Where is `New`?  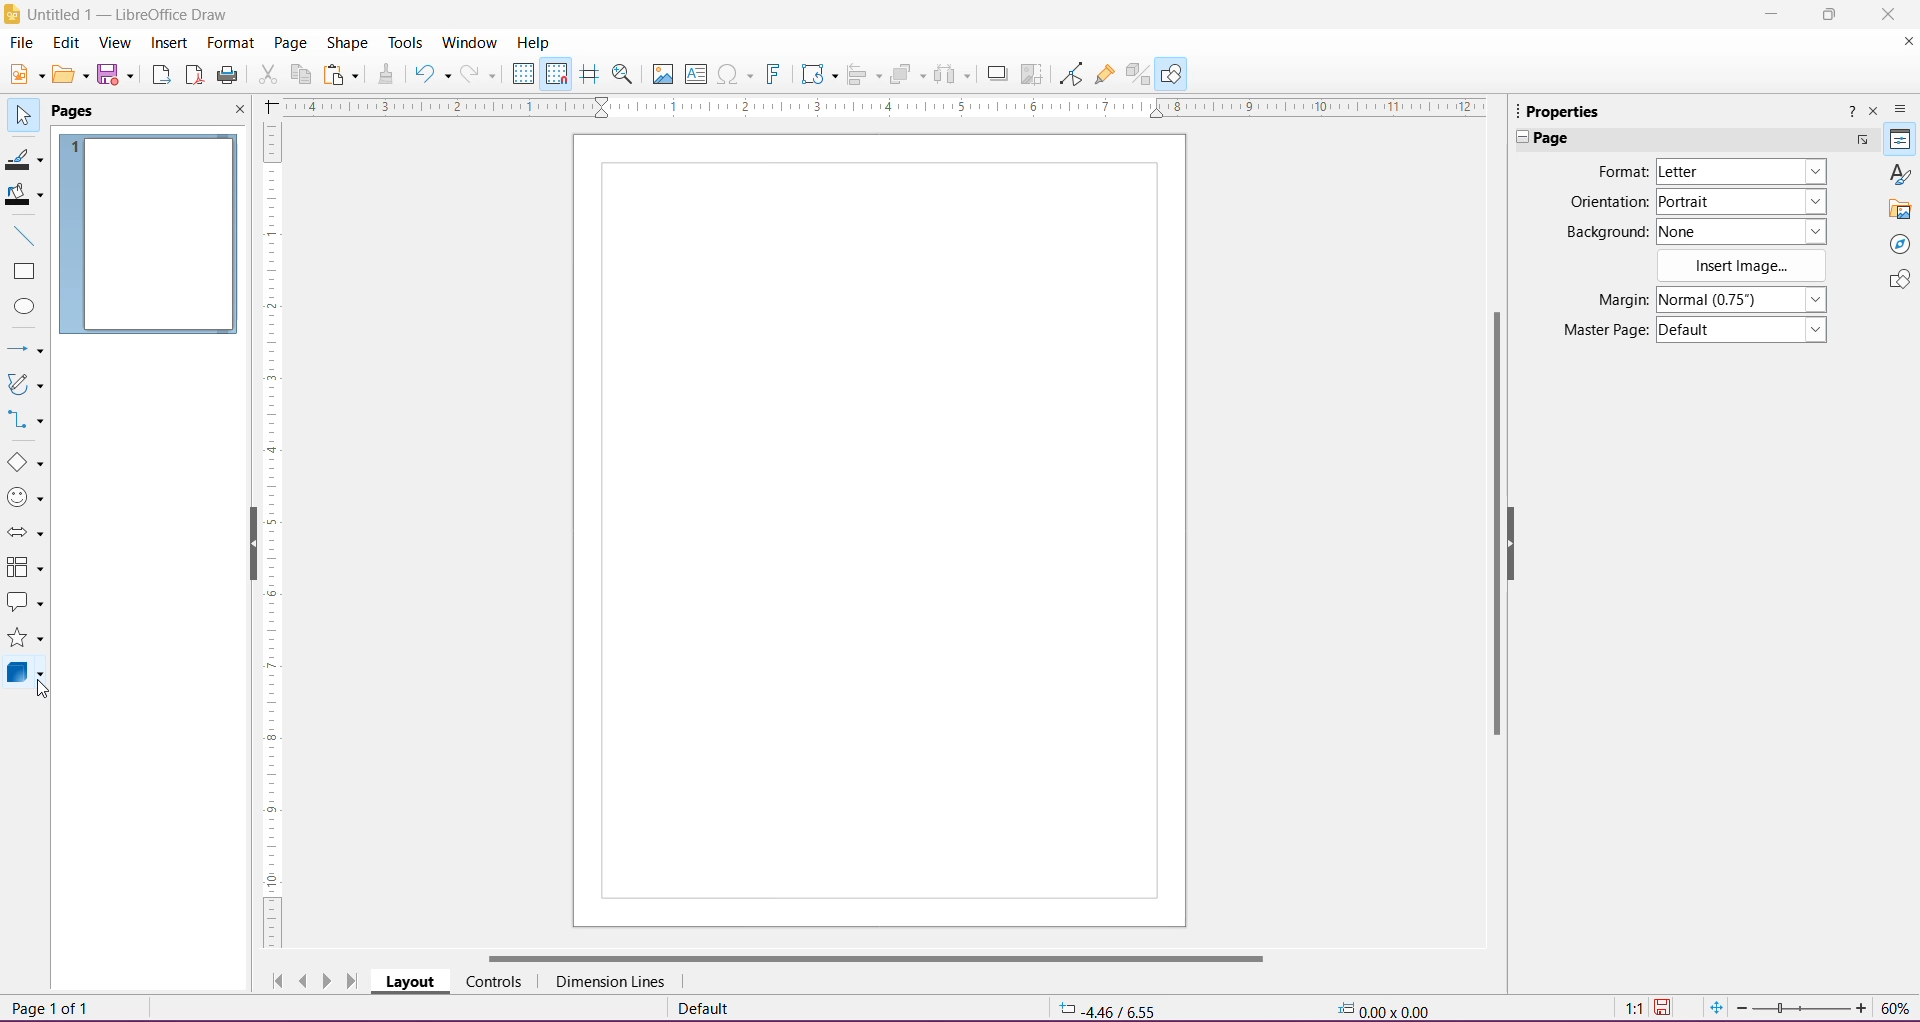
New is located at coordinates (24, 73).